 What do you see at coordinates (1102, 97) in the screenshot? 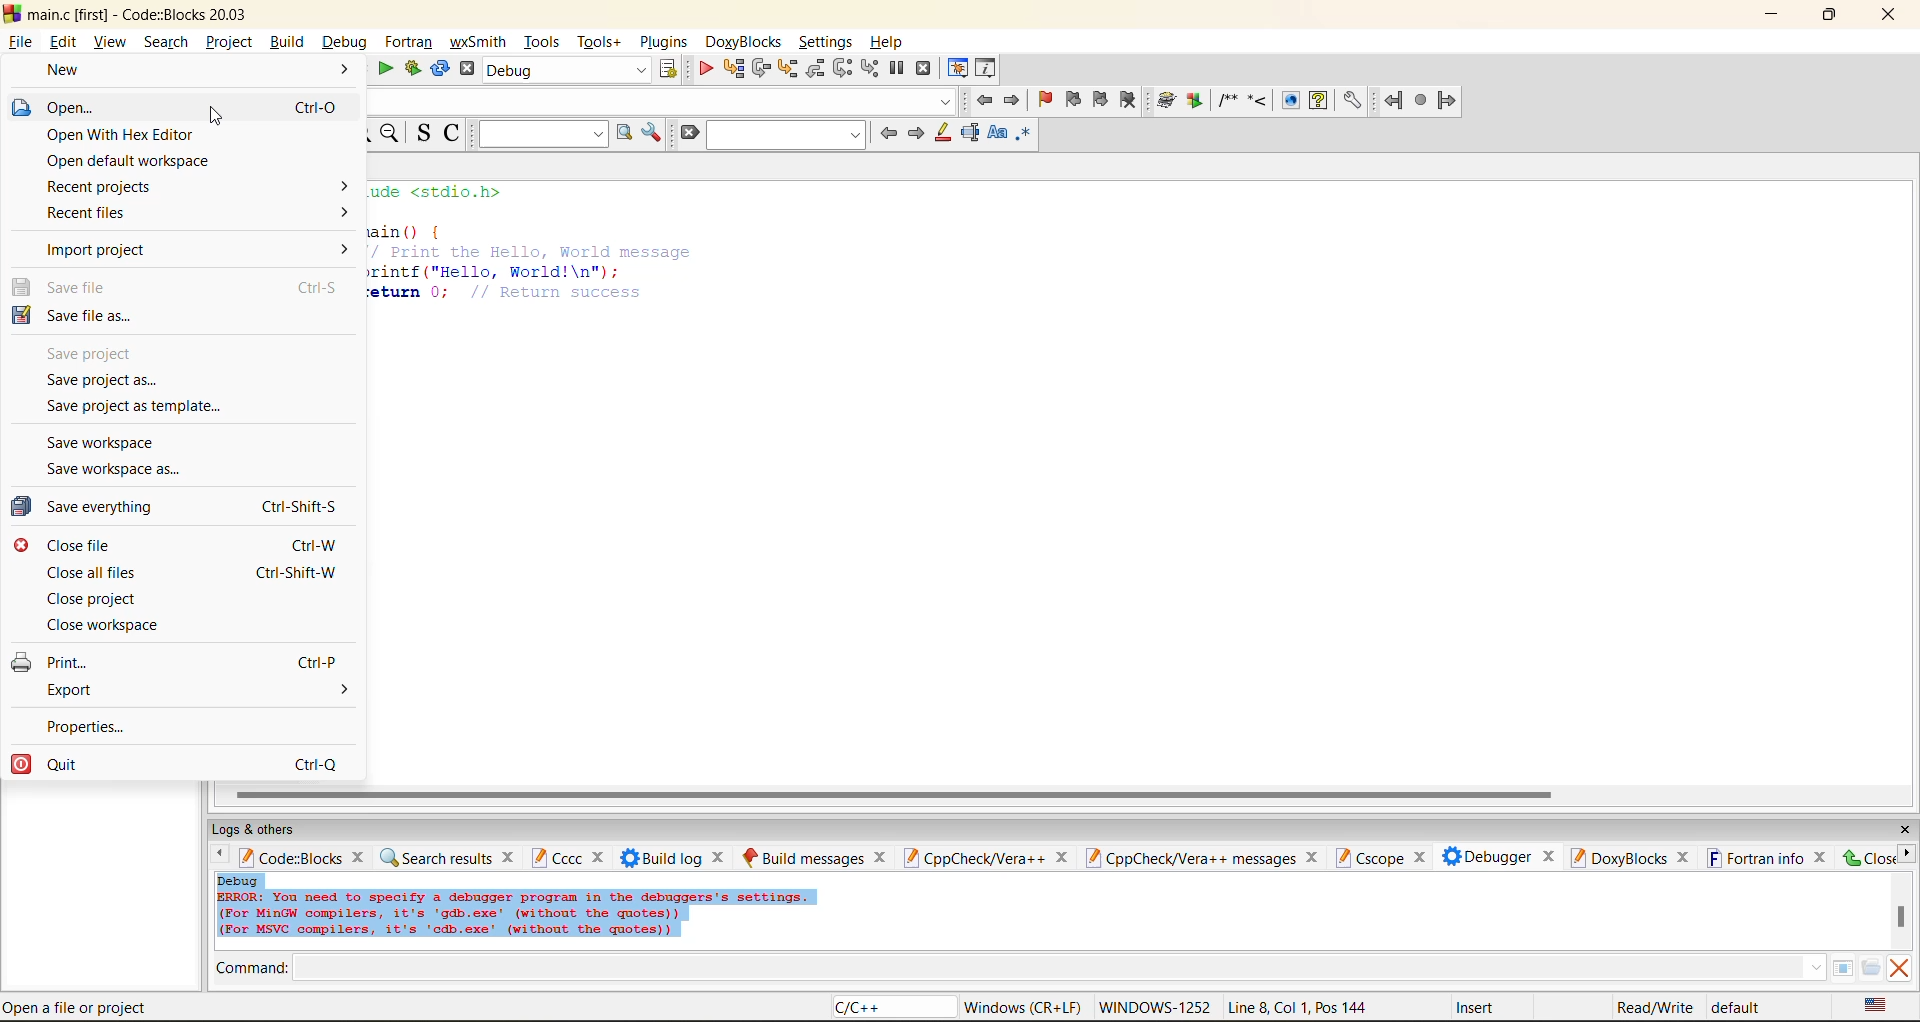
I see `next bookmark` at bounding box center [1102, 97].